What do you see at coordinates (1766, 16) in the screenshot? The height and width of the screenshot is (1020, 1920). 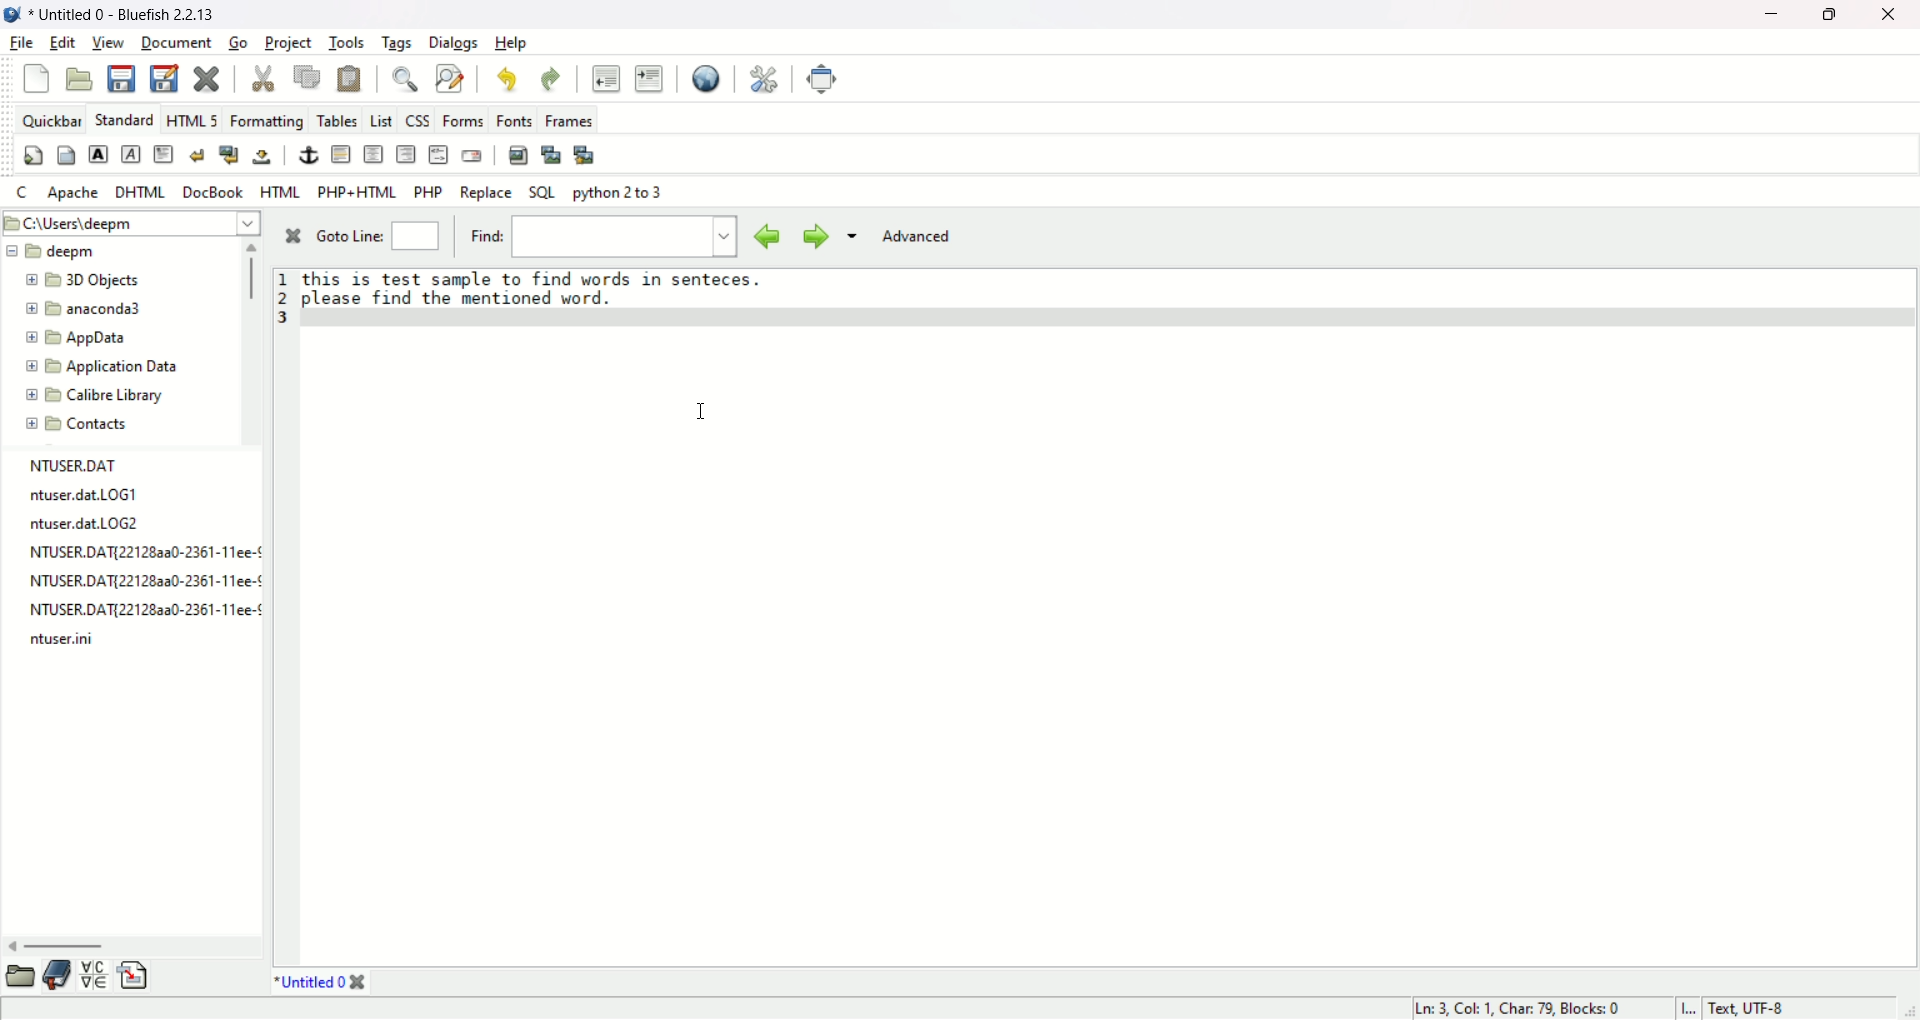 I see `minimize` at bounding box center [1766, 16].